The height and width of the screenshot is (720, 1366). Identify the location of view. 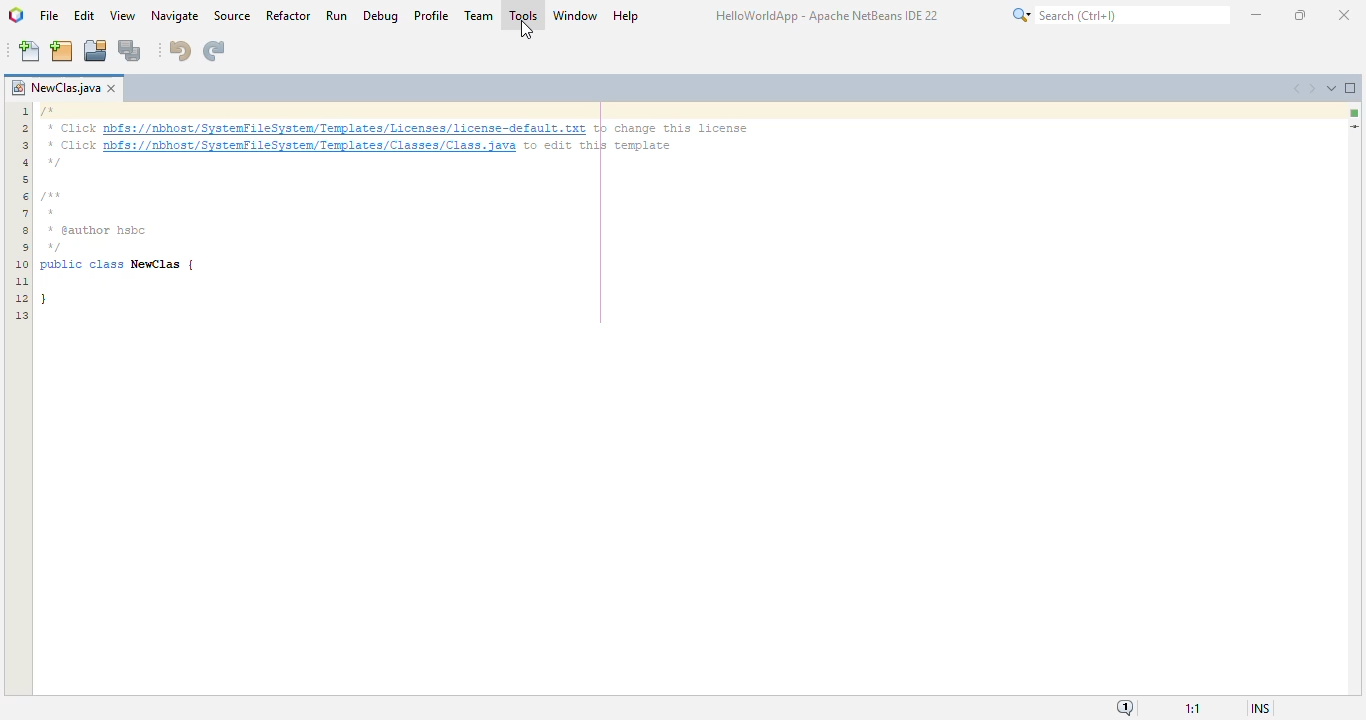
(123, 15).